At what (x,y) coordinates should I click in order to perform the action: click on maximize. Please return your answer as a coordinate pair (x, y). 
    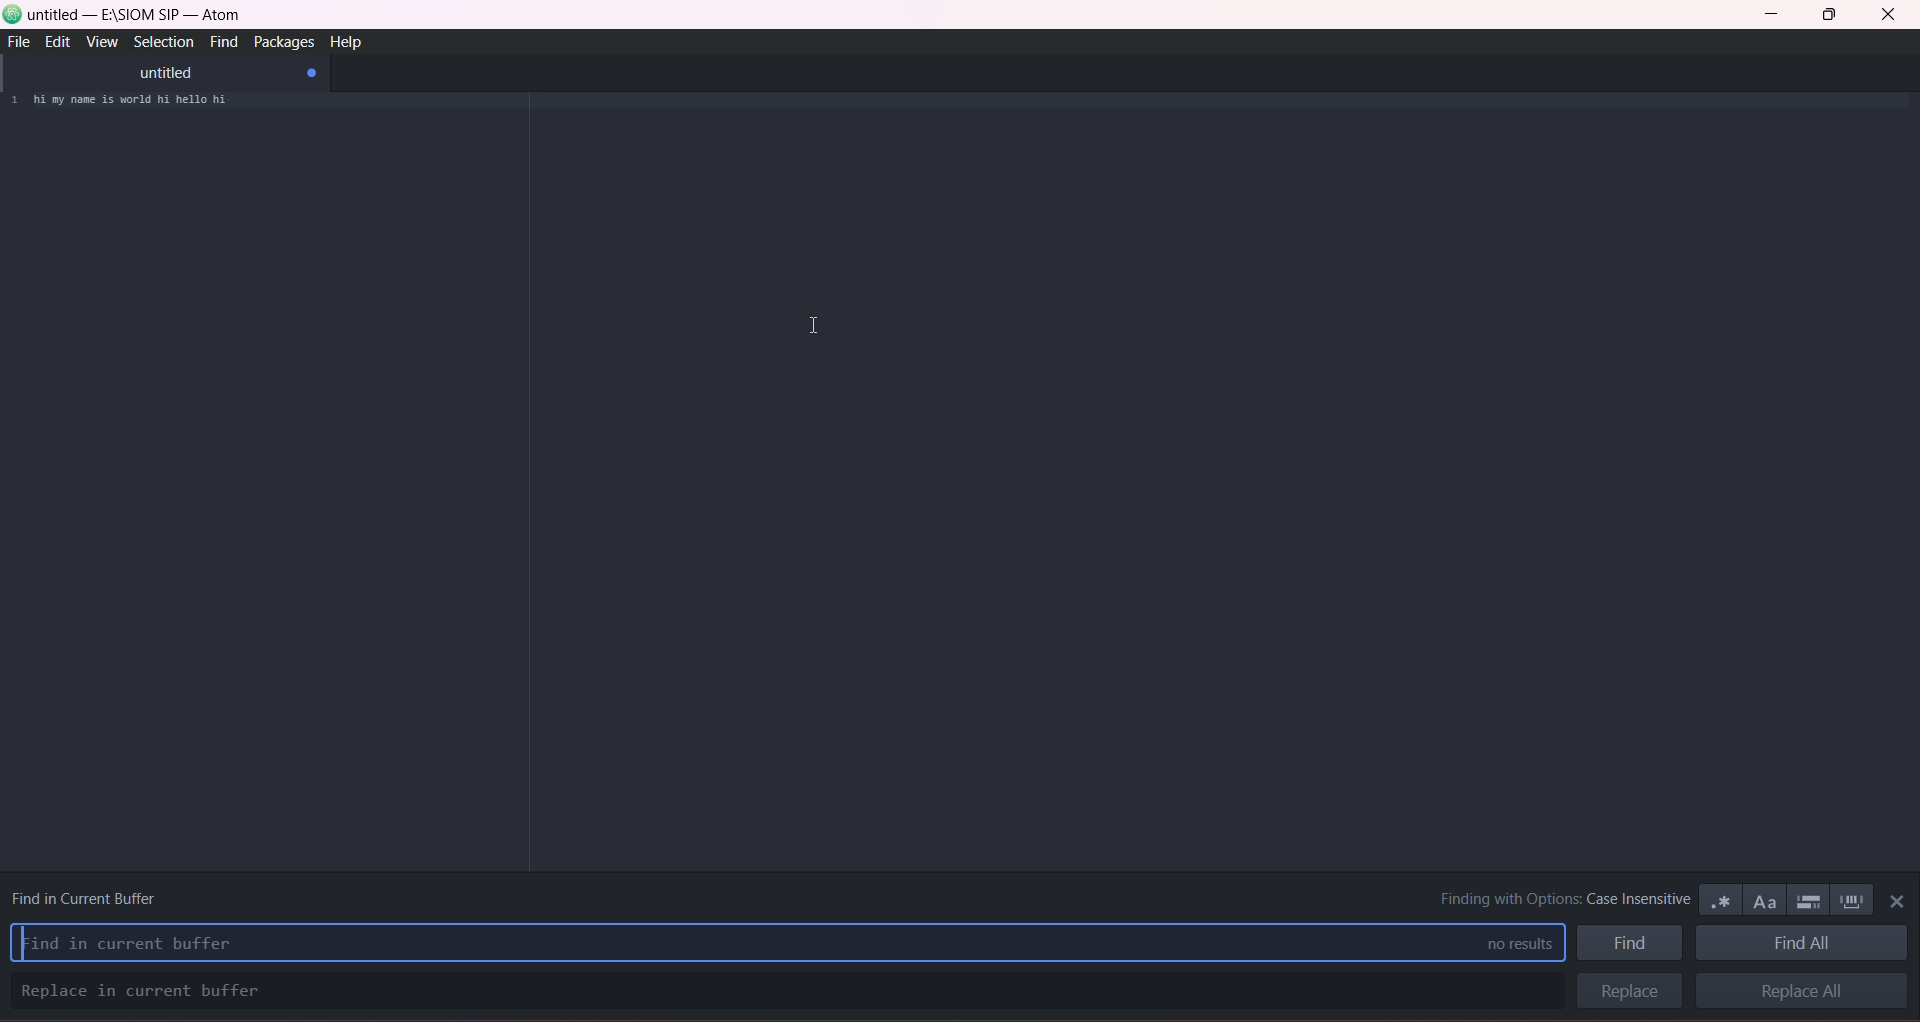
    Looking at the image, I should click on (1830, 16).